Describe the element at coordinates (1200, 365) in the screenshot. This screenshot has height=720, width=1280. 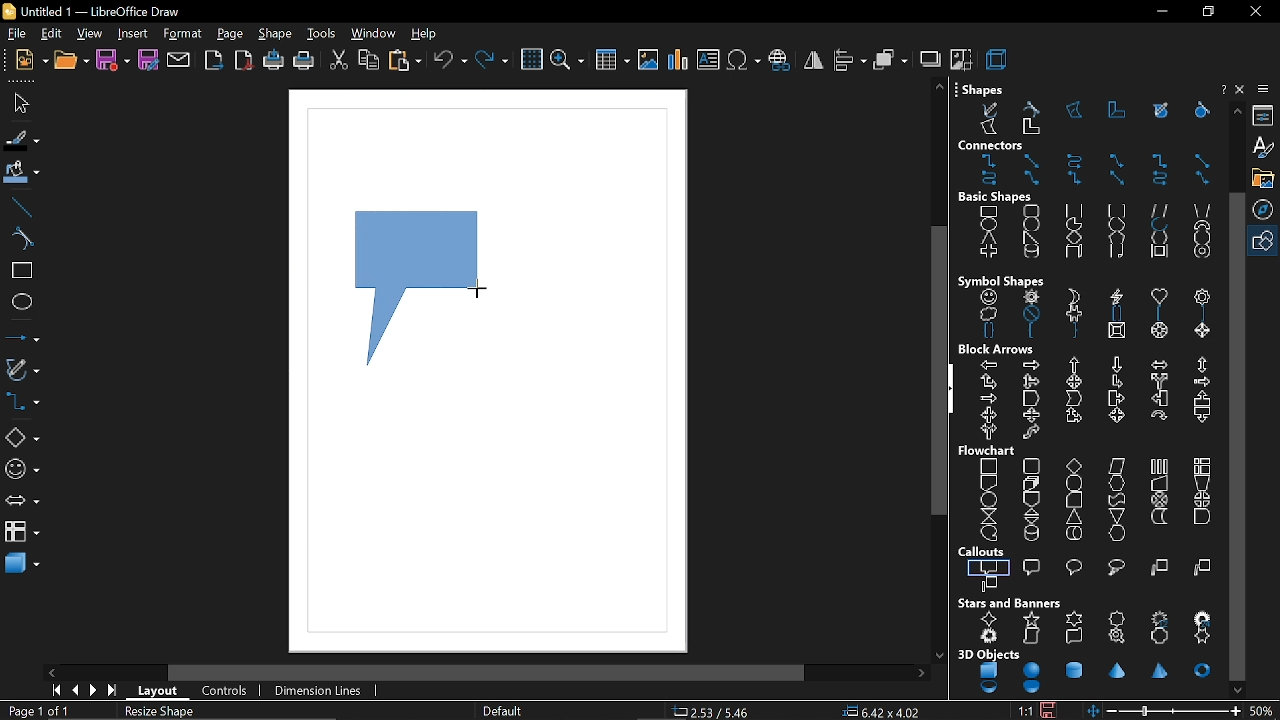
I see `up  and down arrow` at that location.